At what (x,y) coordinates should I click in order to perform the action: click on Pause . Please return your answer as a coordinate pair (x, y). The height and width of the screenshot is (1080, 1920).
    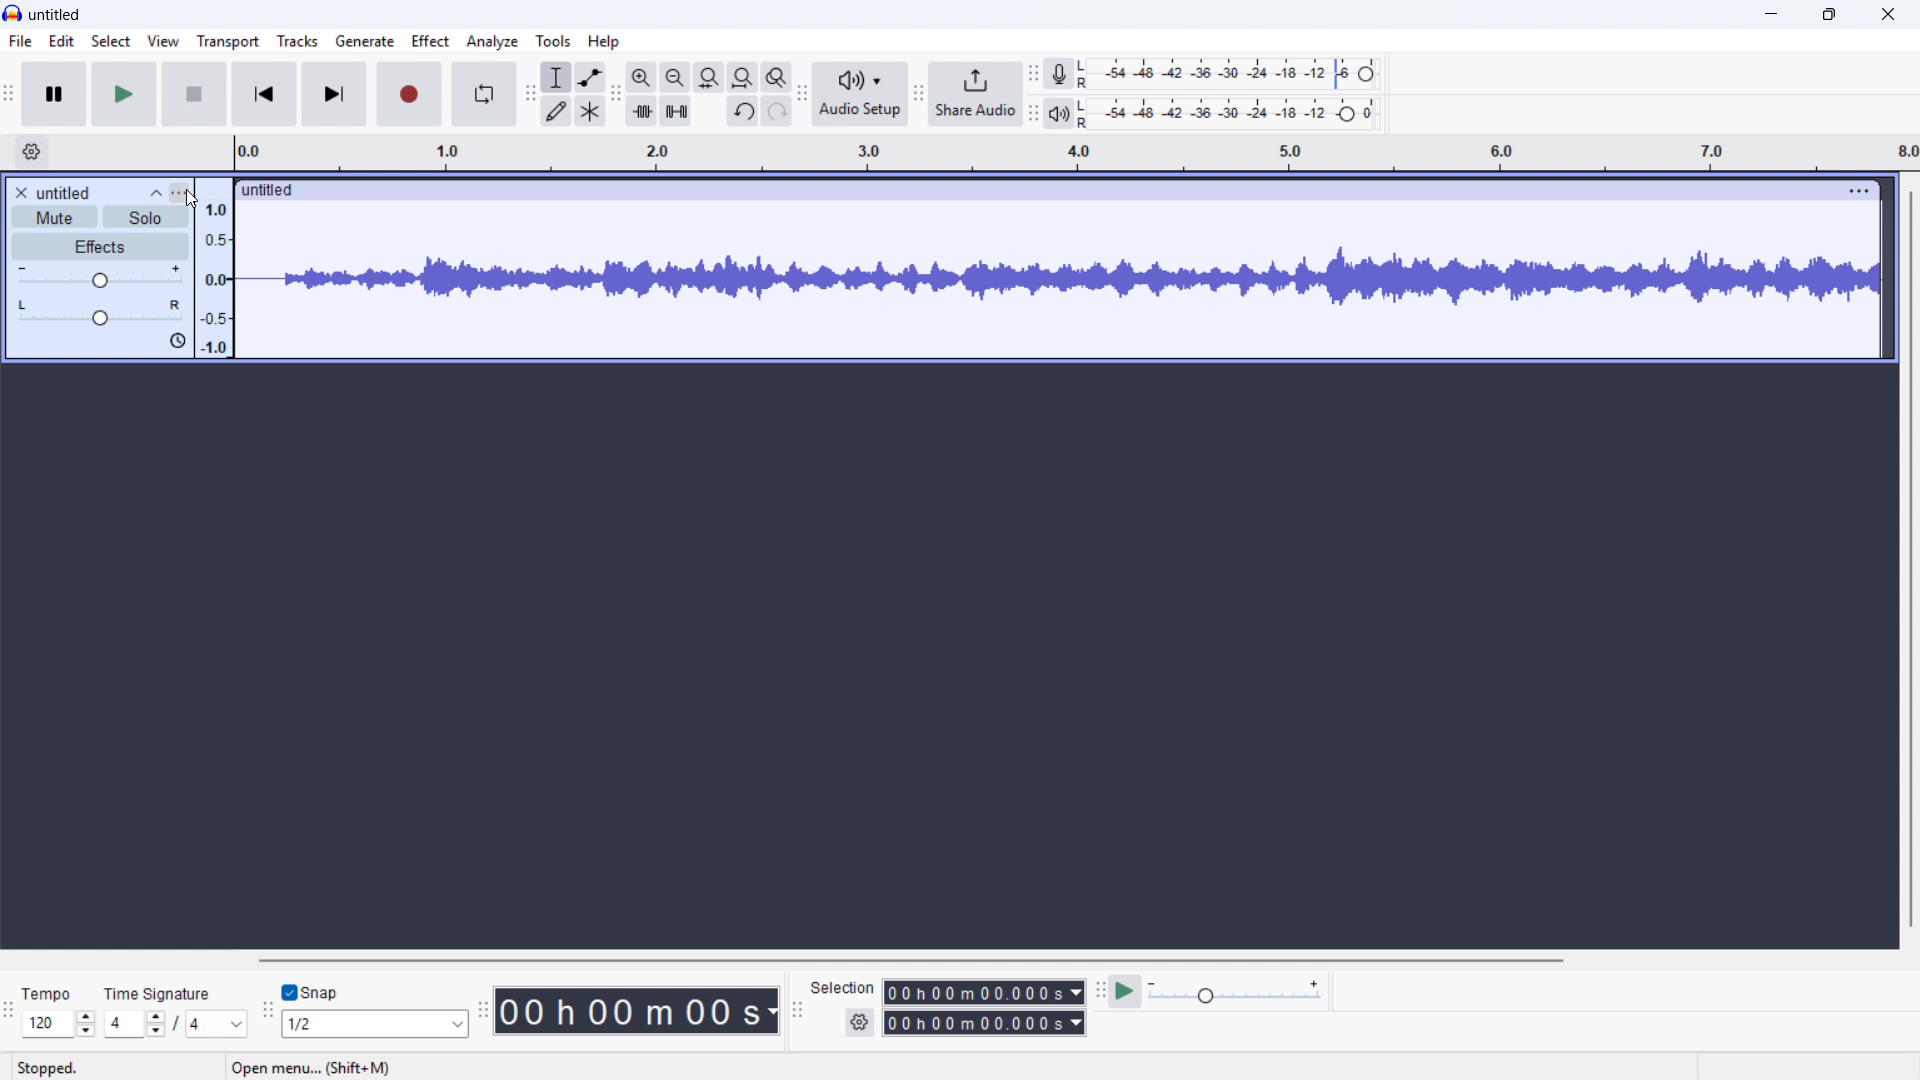
    Looking at the image, I should click on (55, 95).